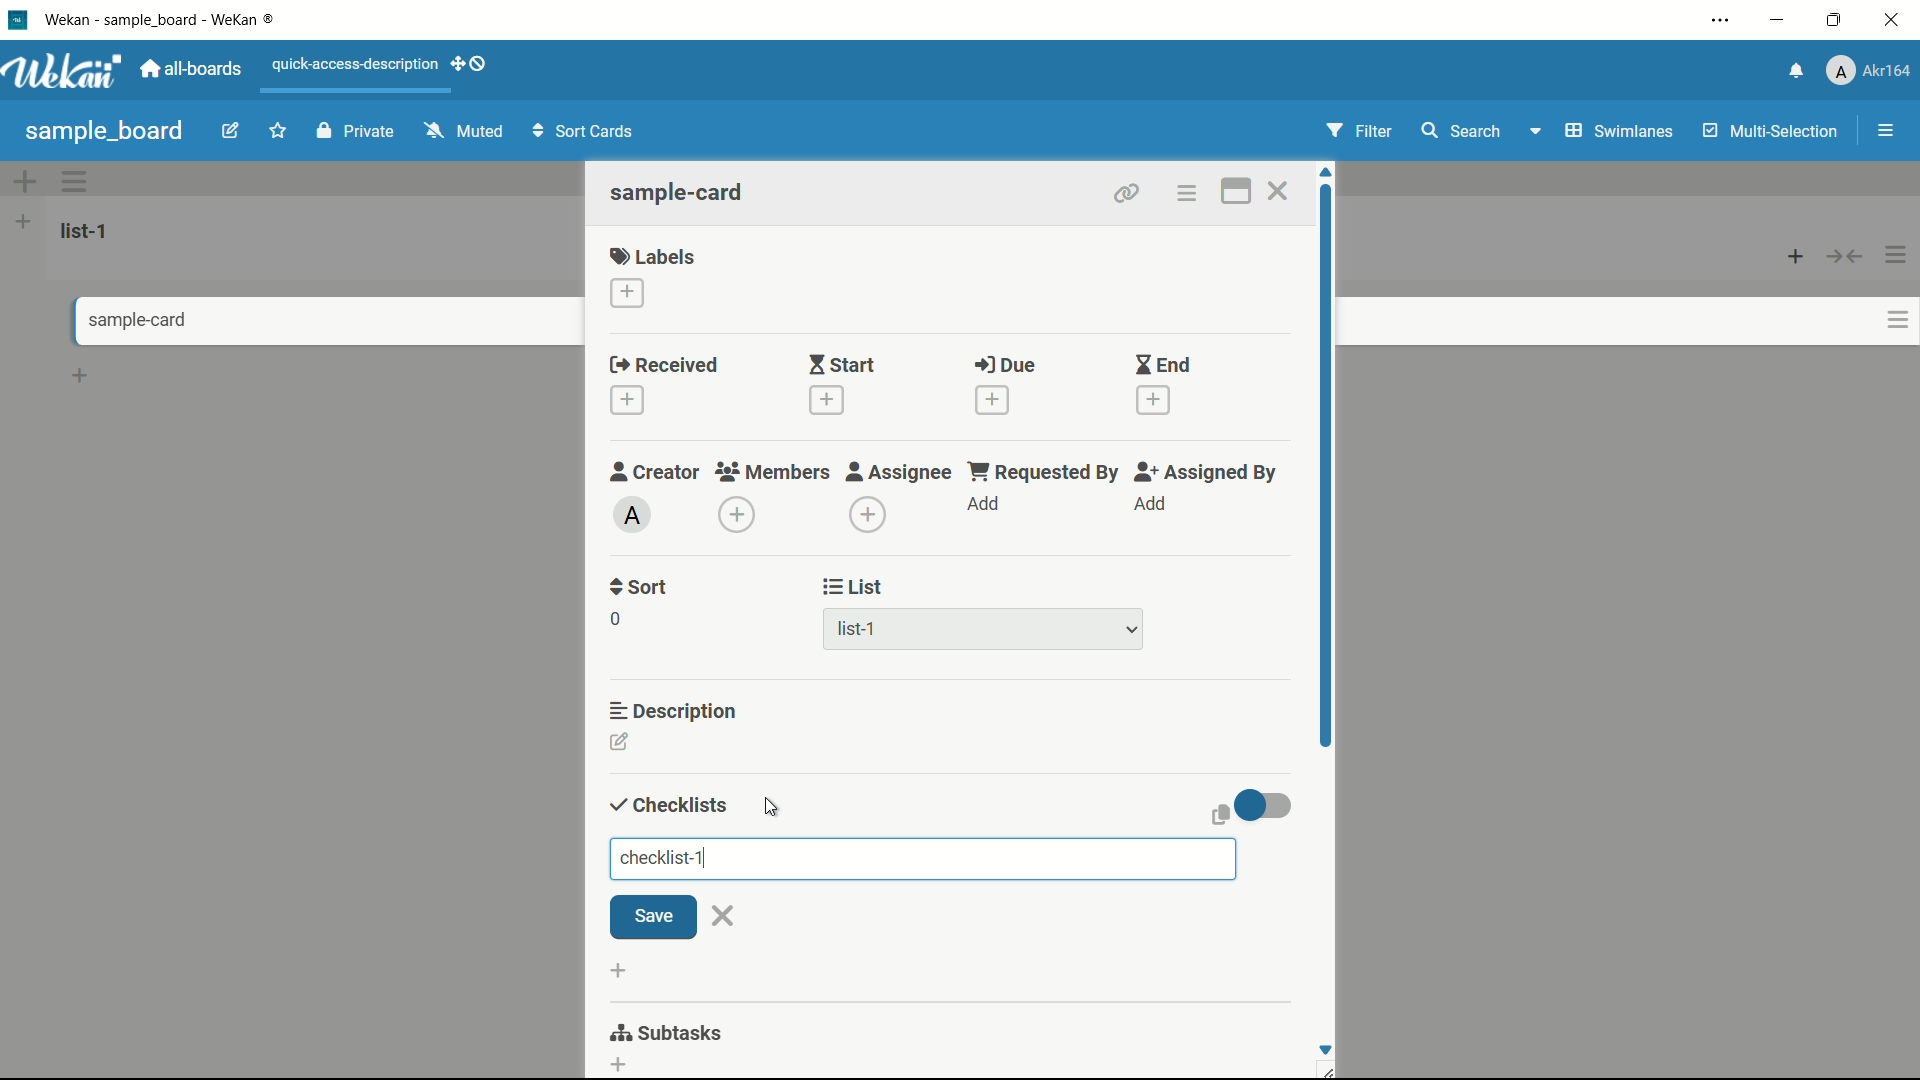 This screenshot has width=1920, height=1080. What do you see at coordinates (1846, 256) in the screenshot?
I see `collapse` at bounding box center [1846, 256].